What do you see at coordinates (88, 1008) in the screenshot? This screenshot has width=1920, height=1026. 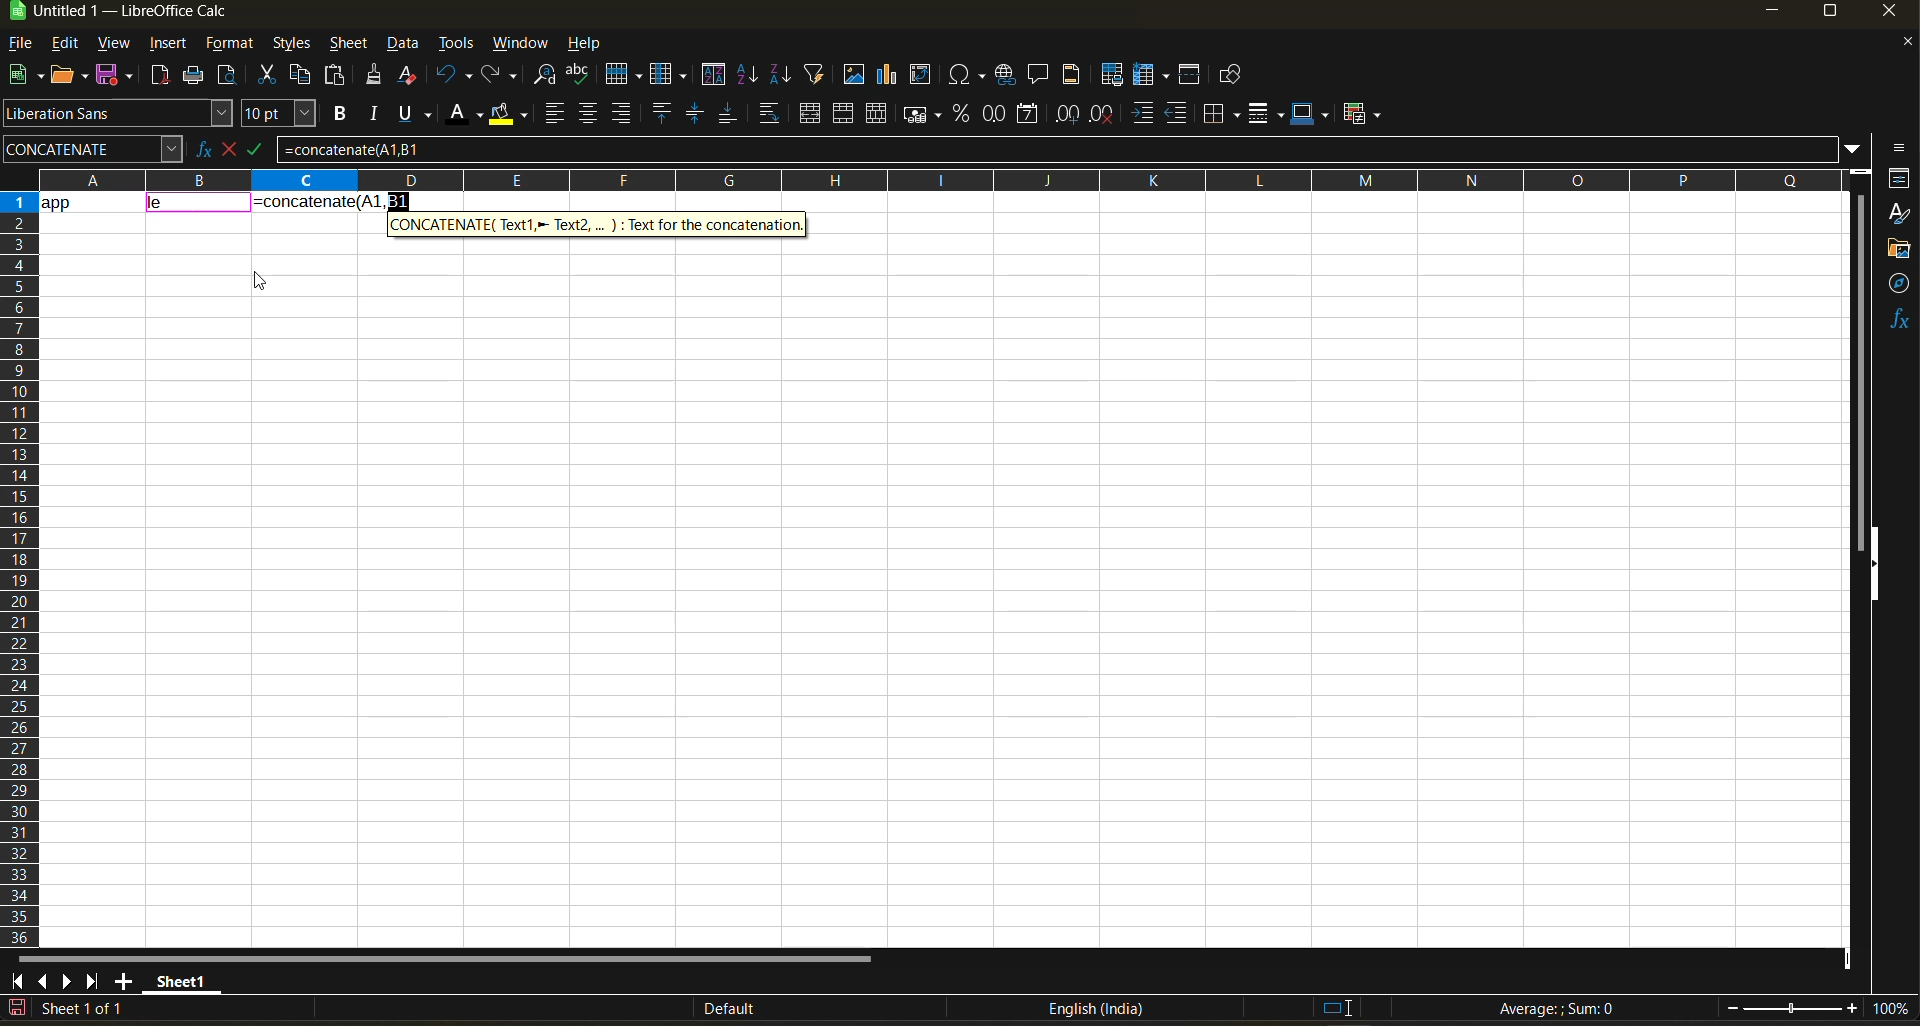 I see `sheet number` at bounding box center [88, 1008].